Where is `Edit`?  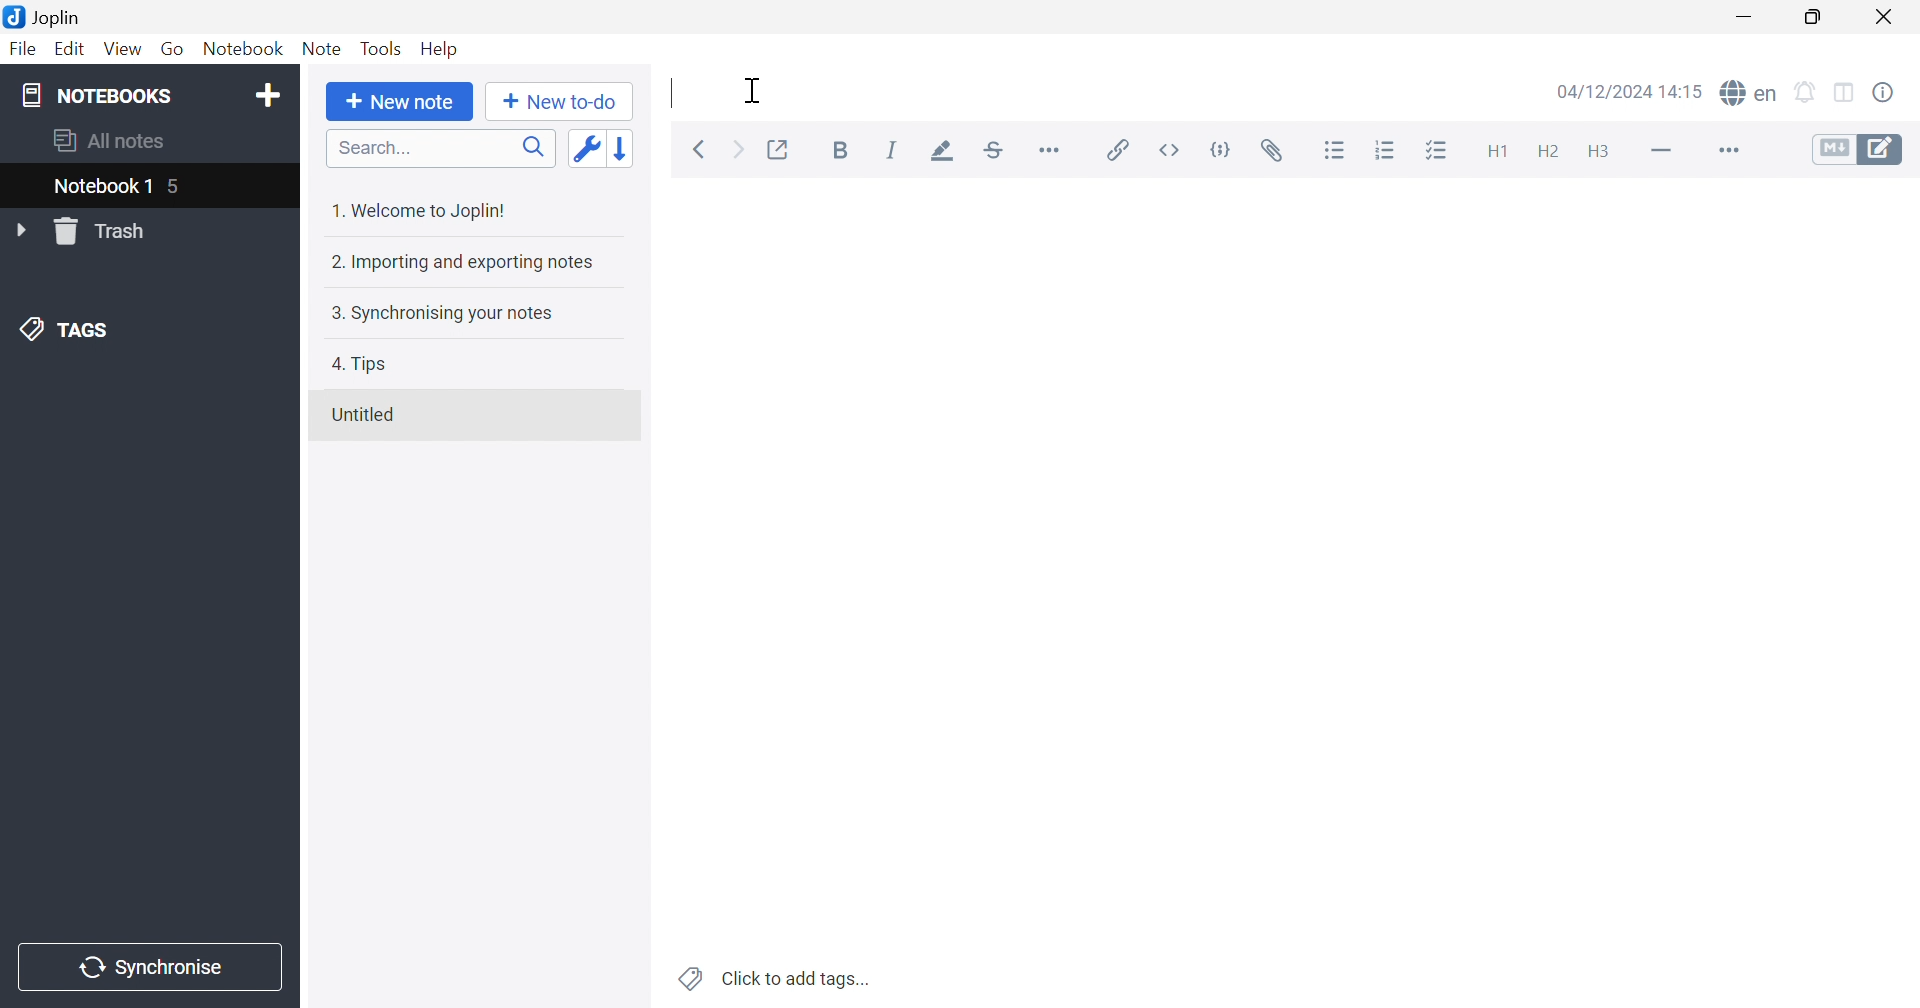
Edit is located at coordinates (67, 49).